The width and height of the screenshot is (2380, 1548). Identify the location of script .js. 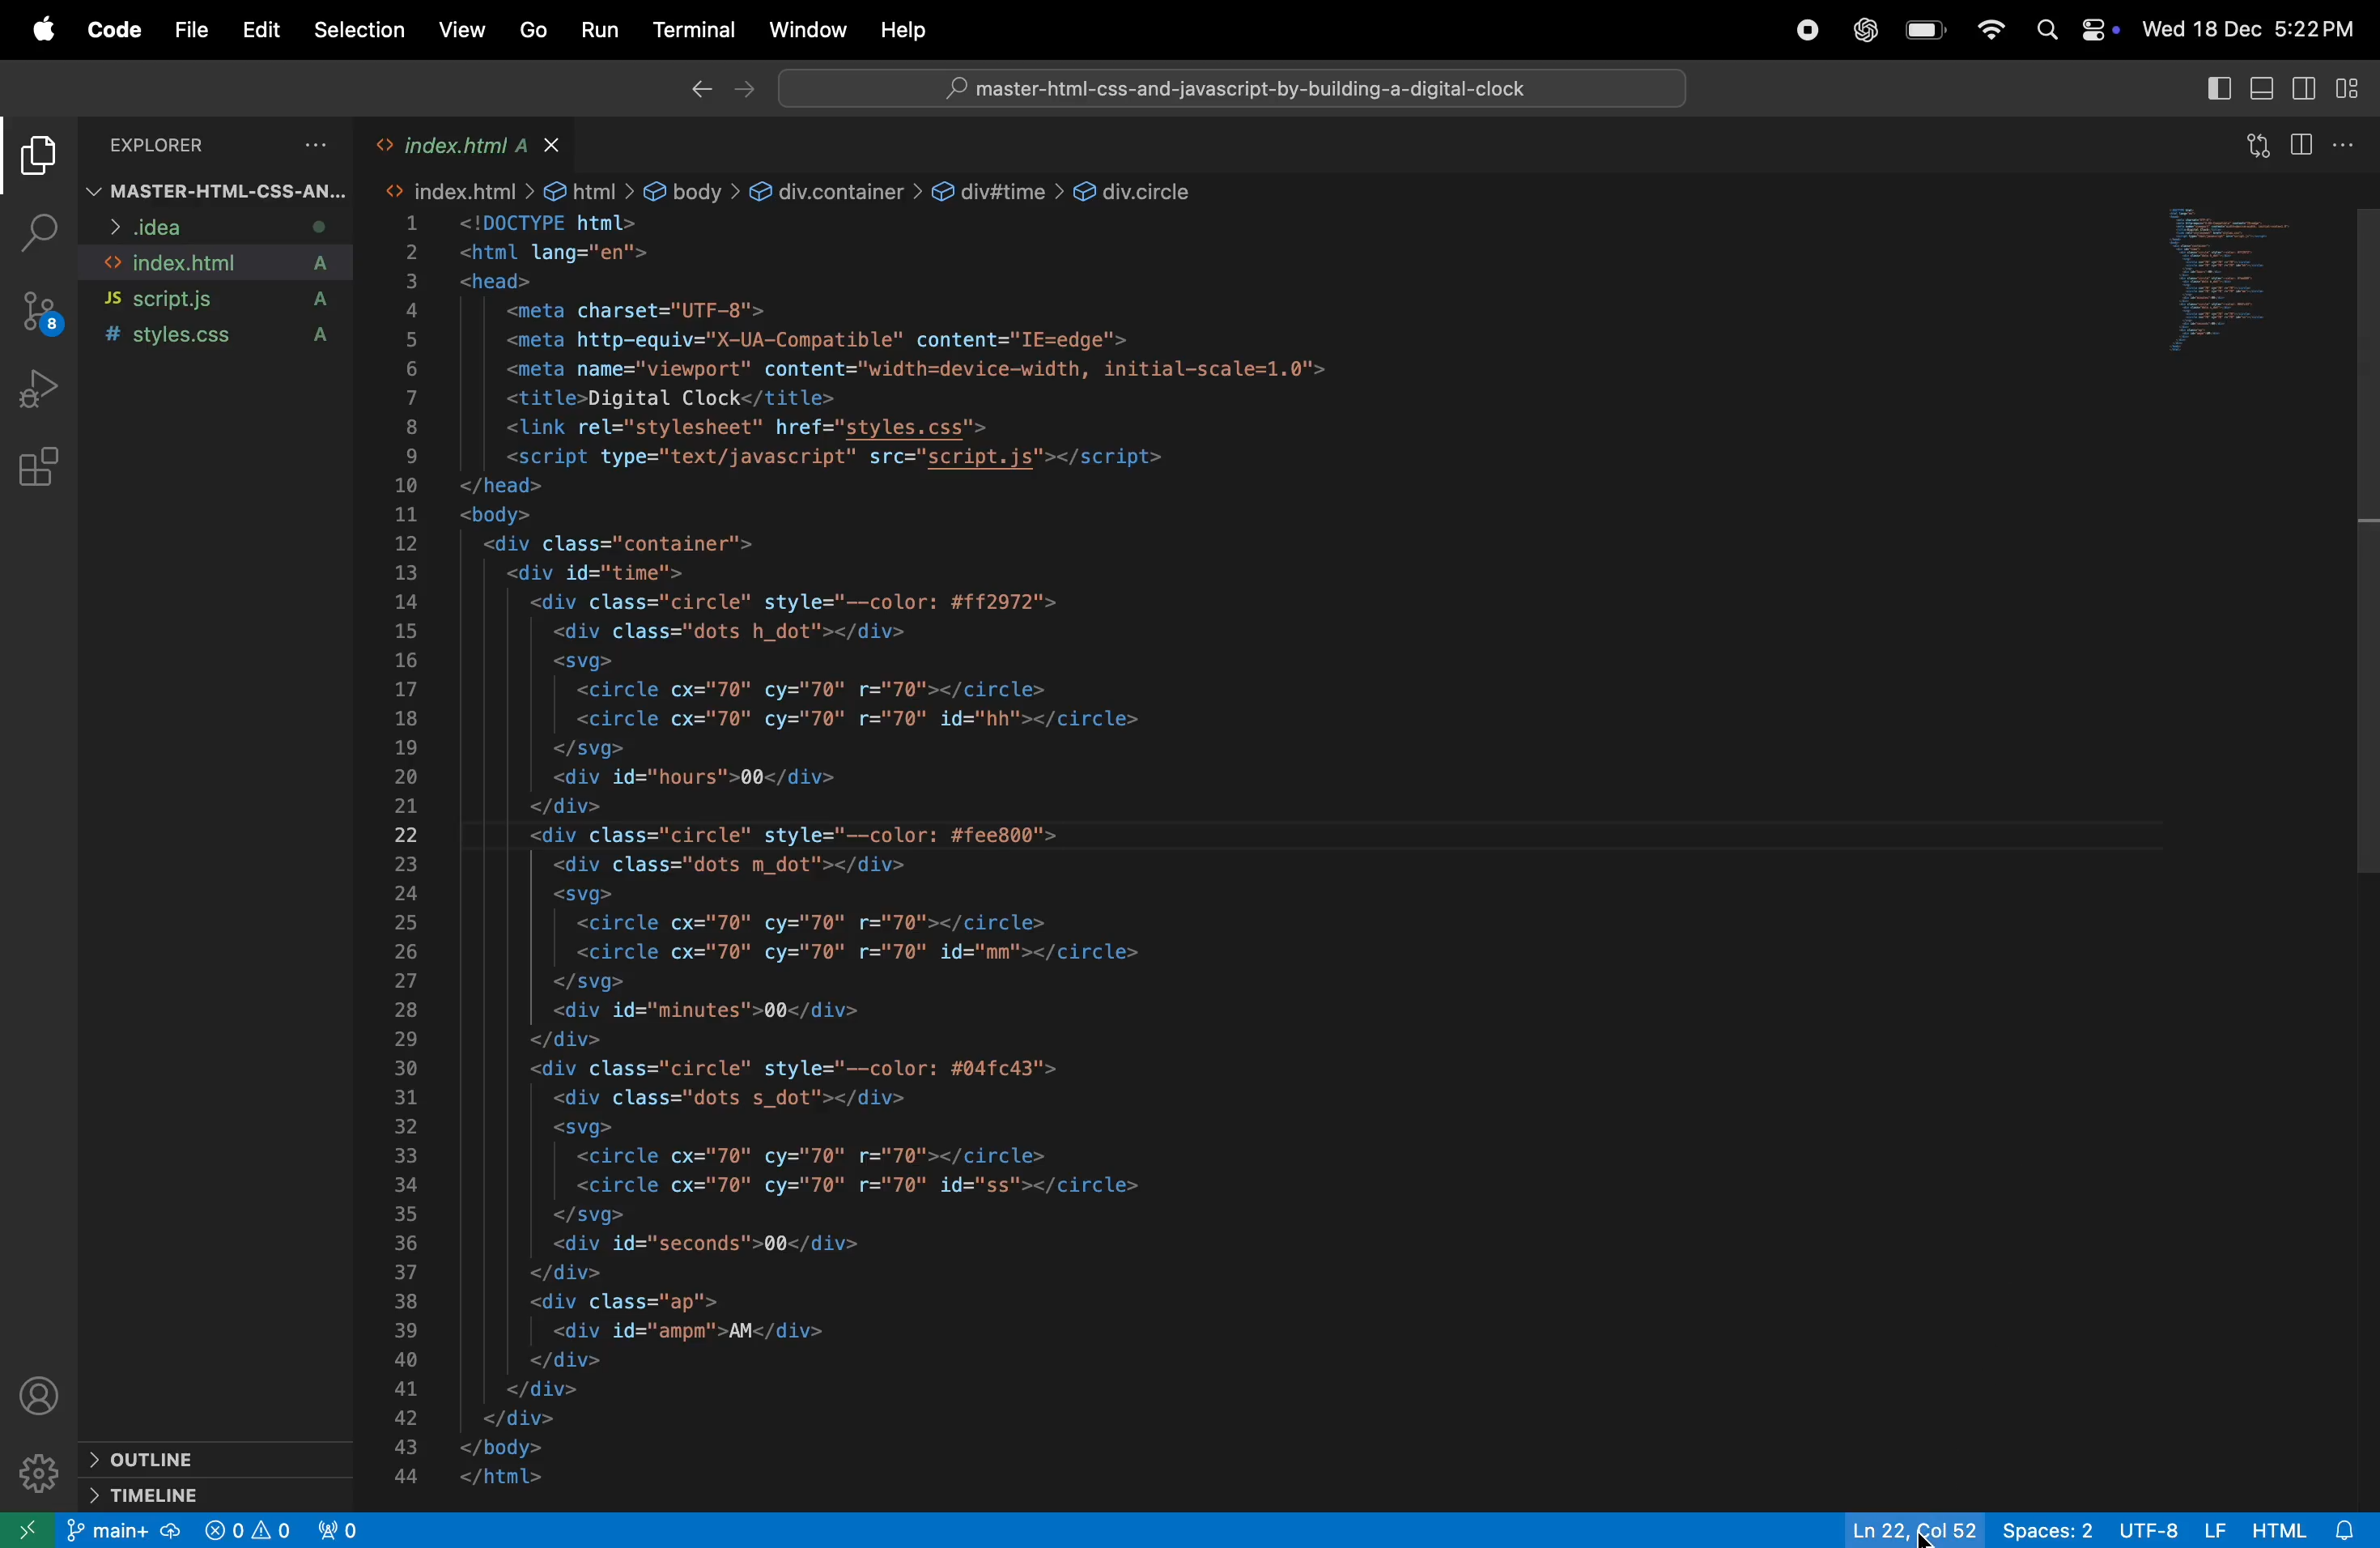
(224, 299).